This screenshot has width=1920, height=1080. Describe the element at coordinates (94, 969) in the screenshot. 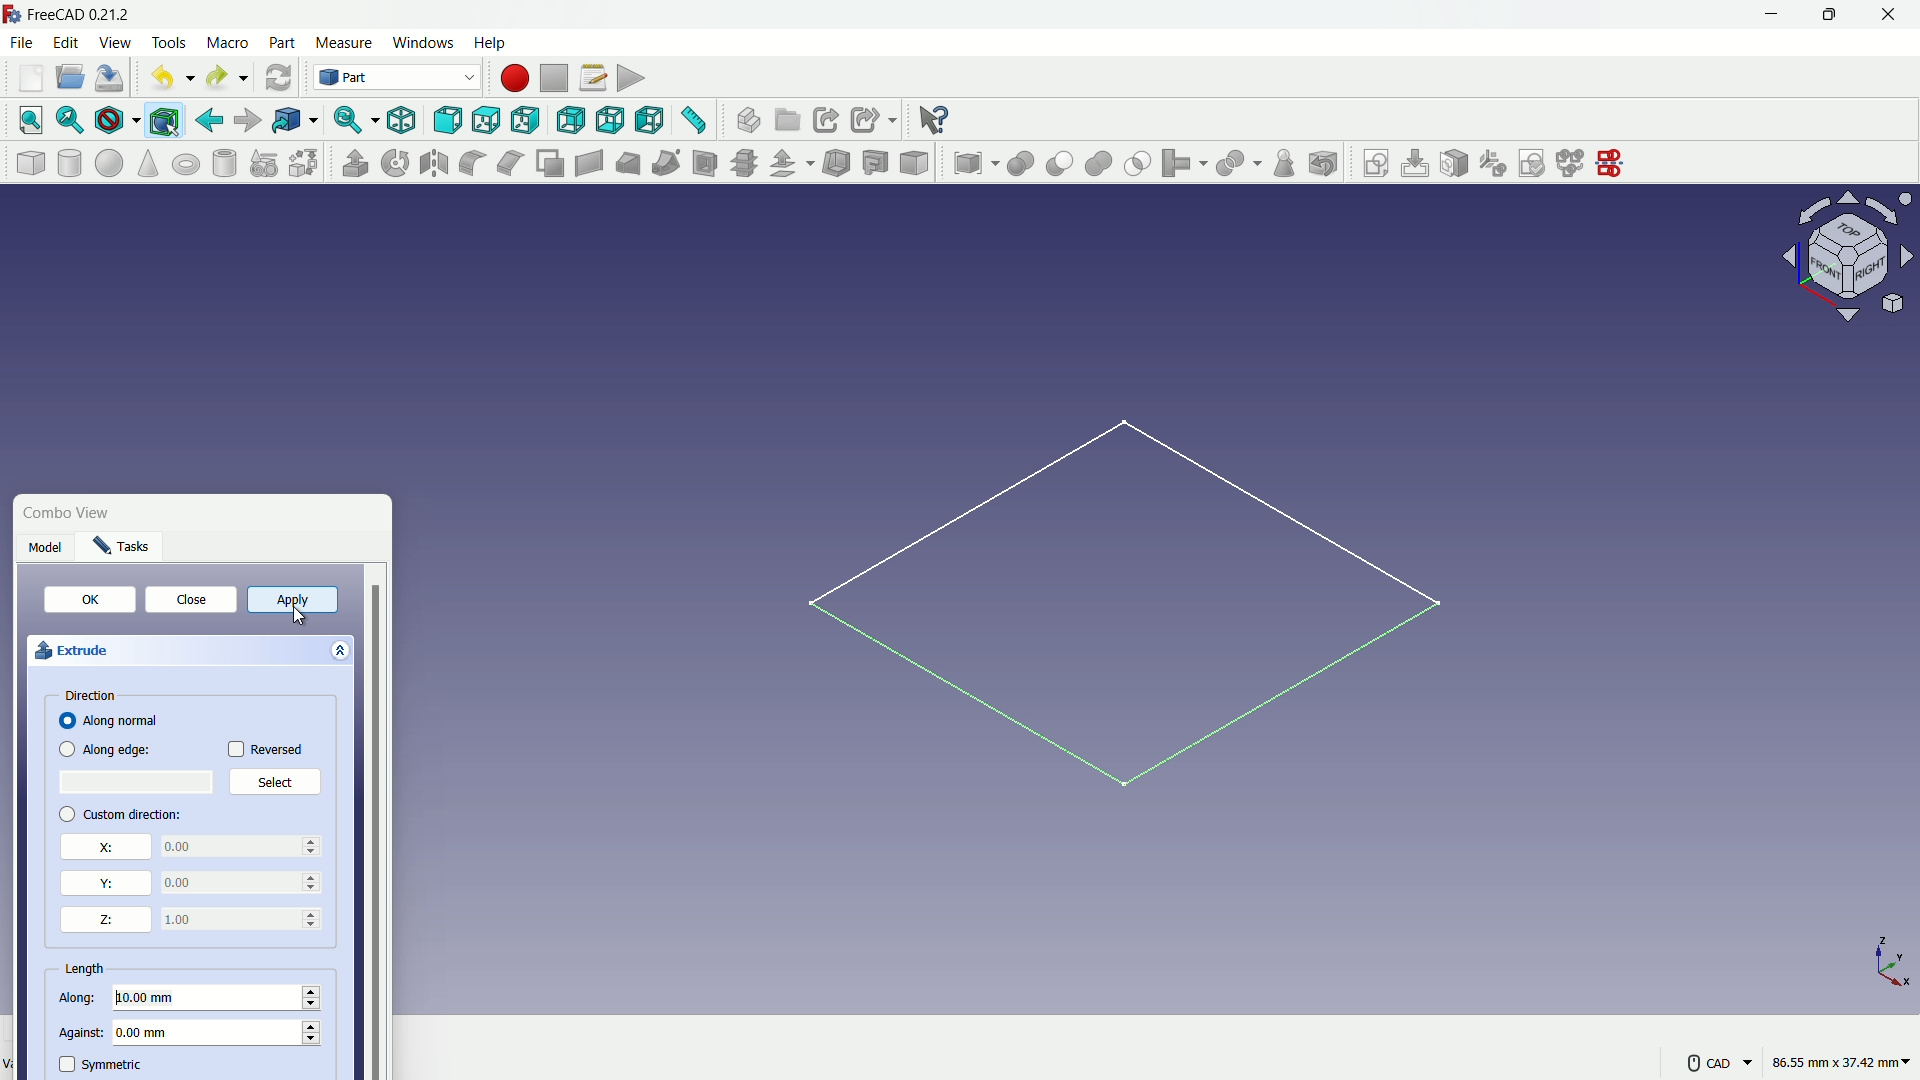

I see `length properties` at that location.